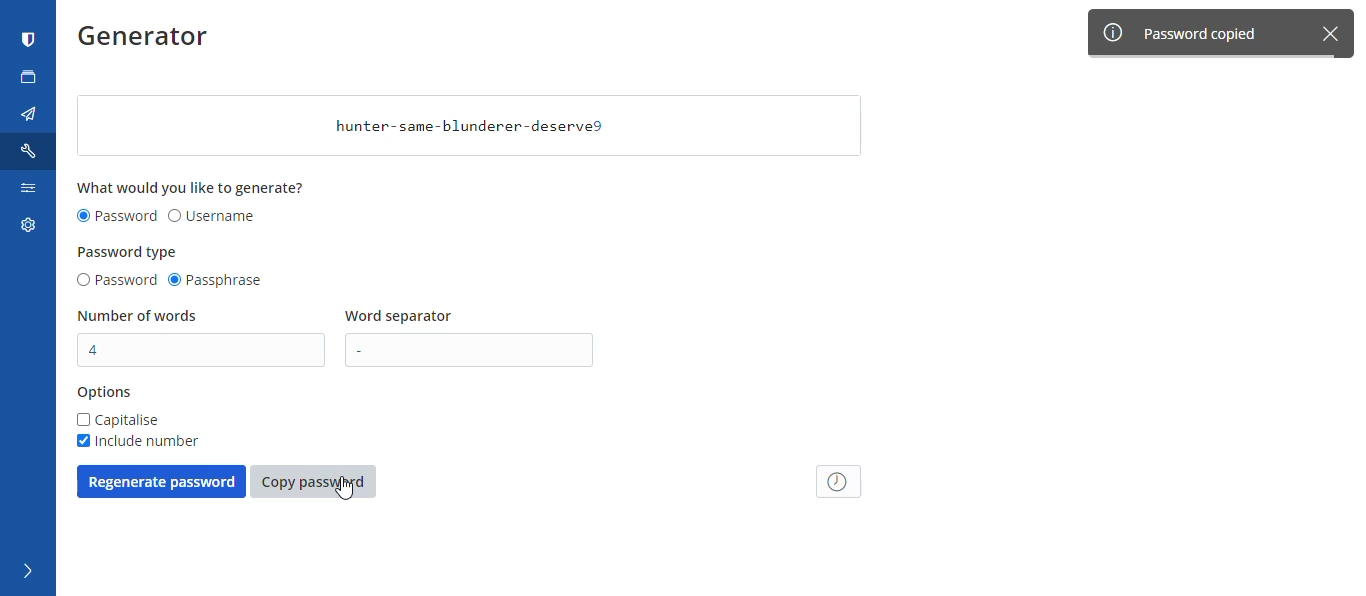  I want to click on close popup , so click(1336, 32).